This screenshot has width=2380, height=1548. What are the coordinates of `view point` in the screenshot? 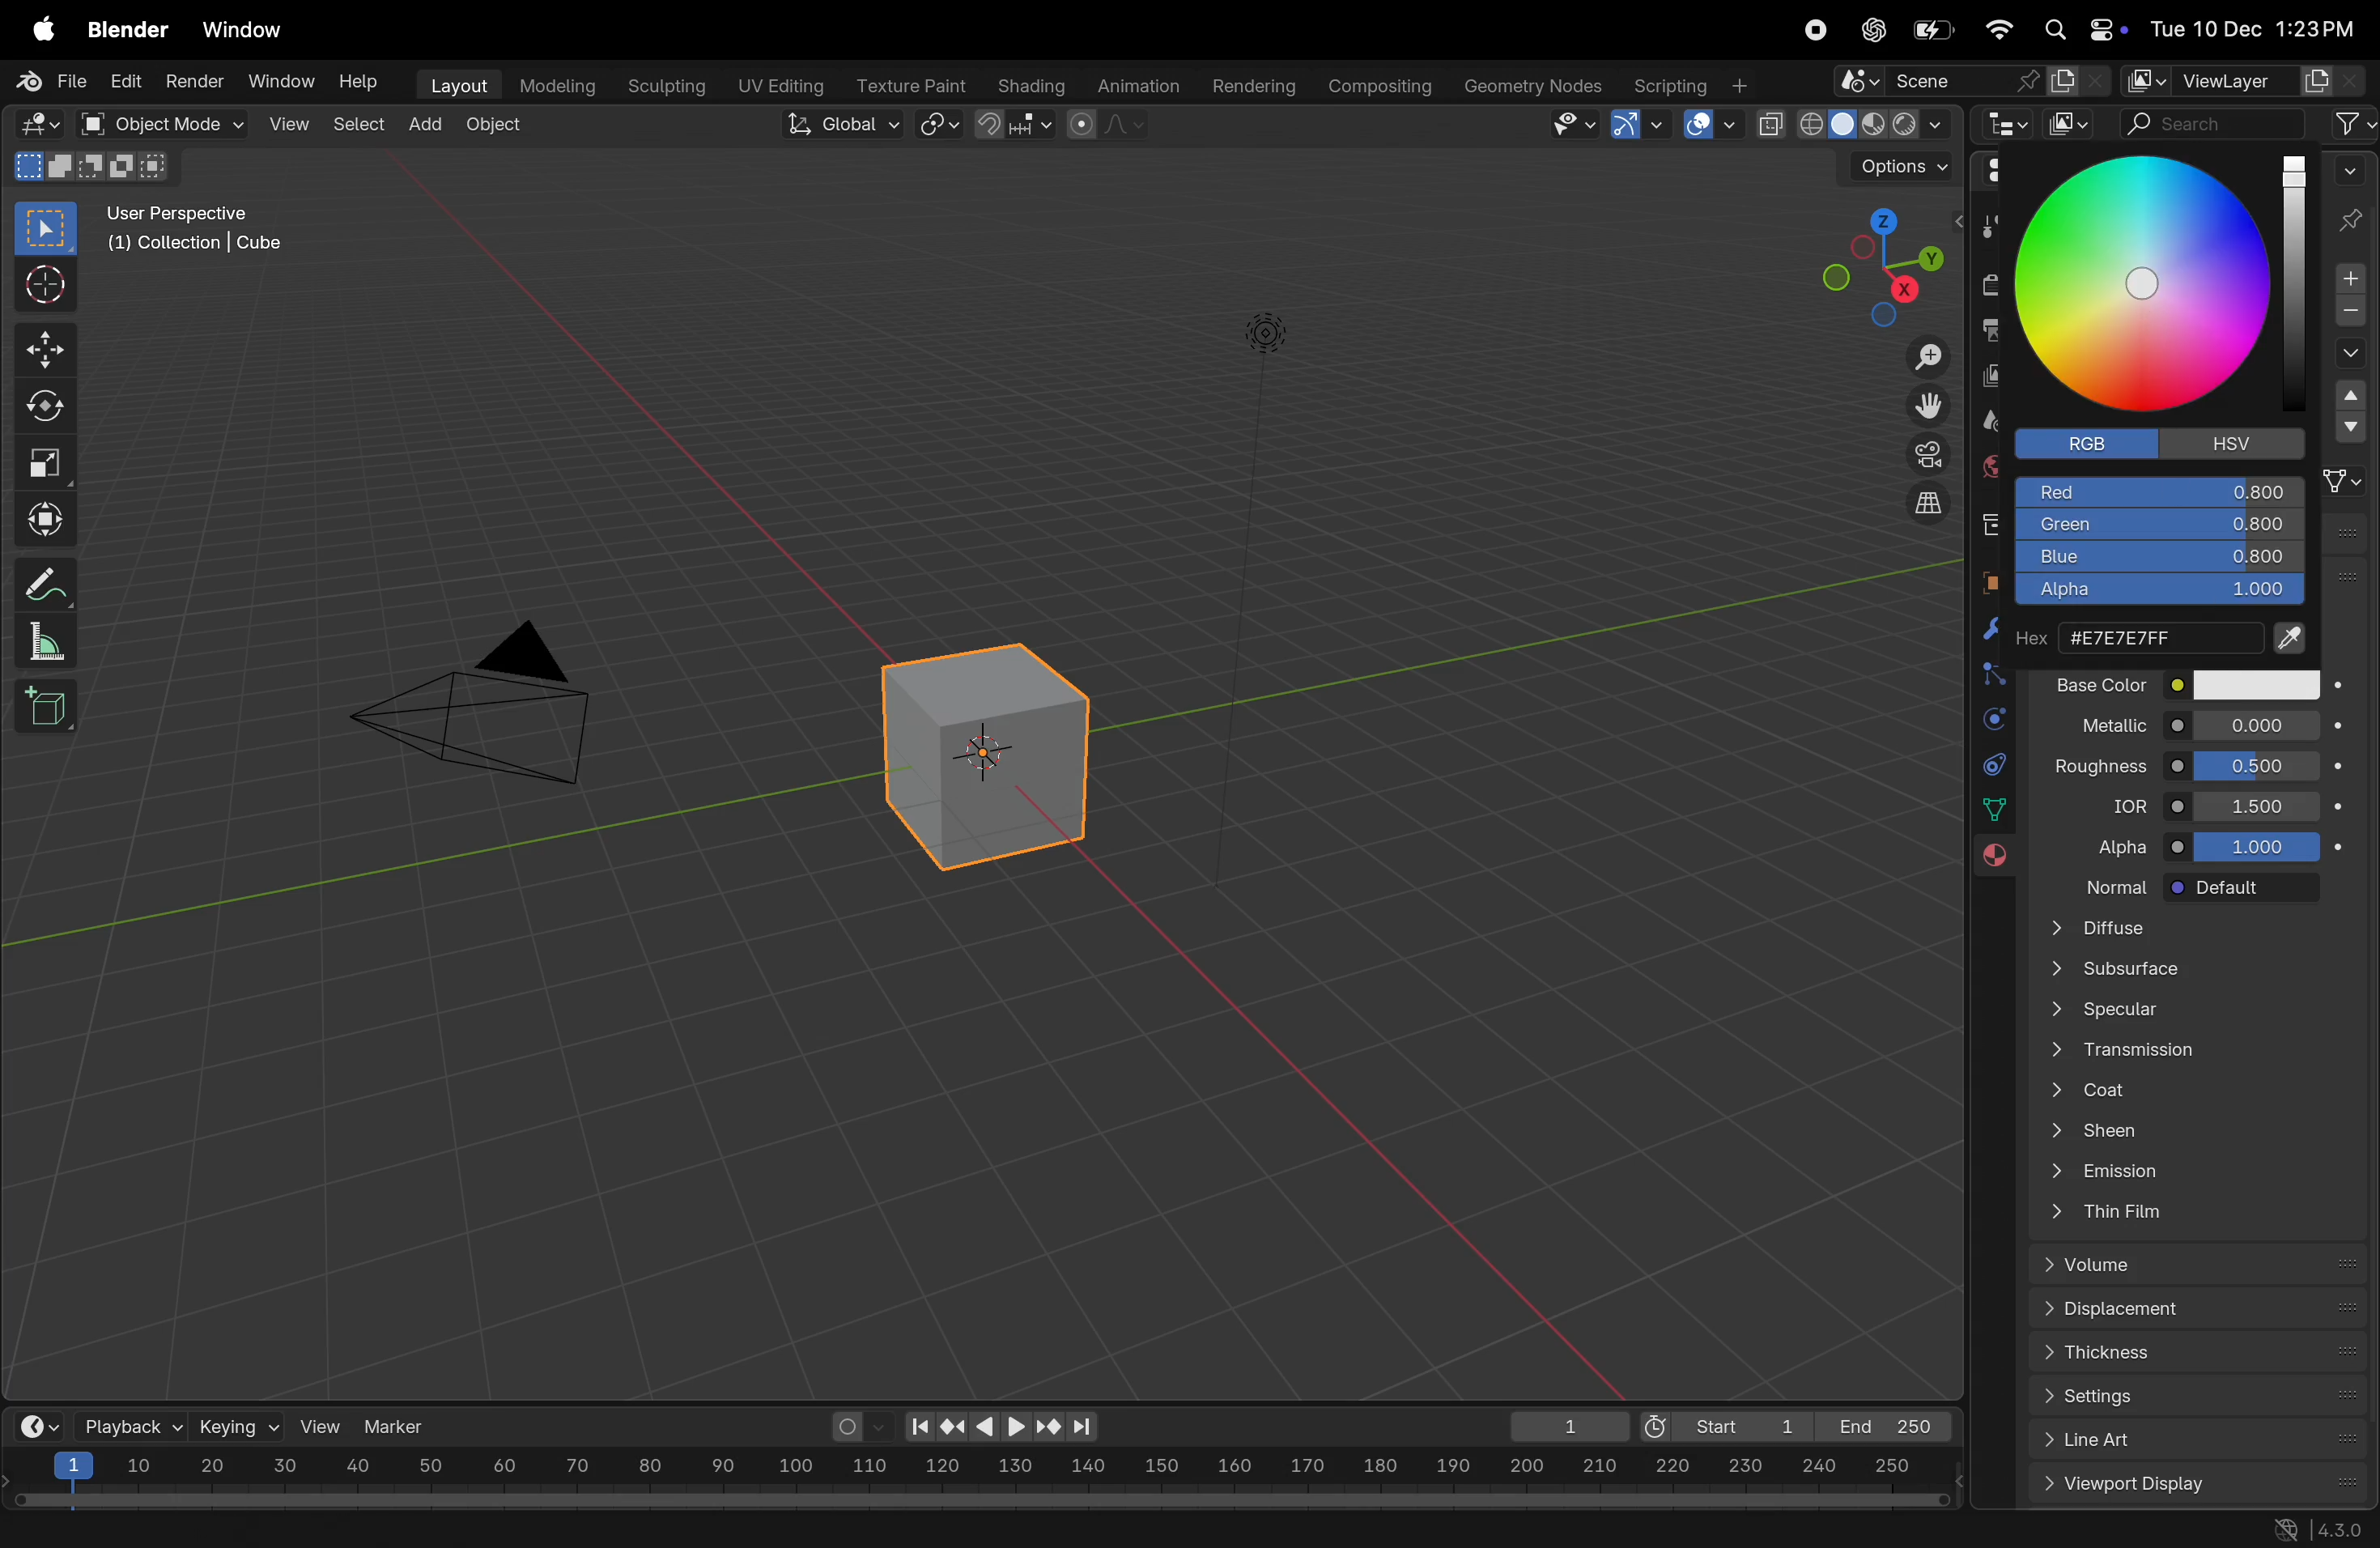 It's located at (1870, 265).